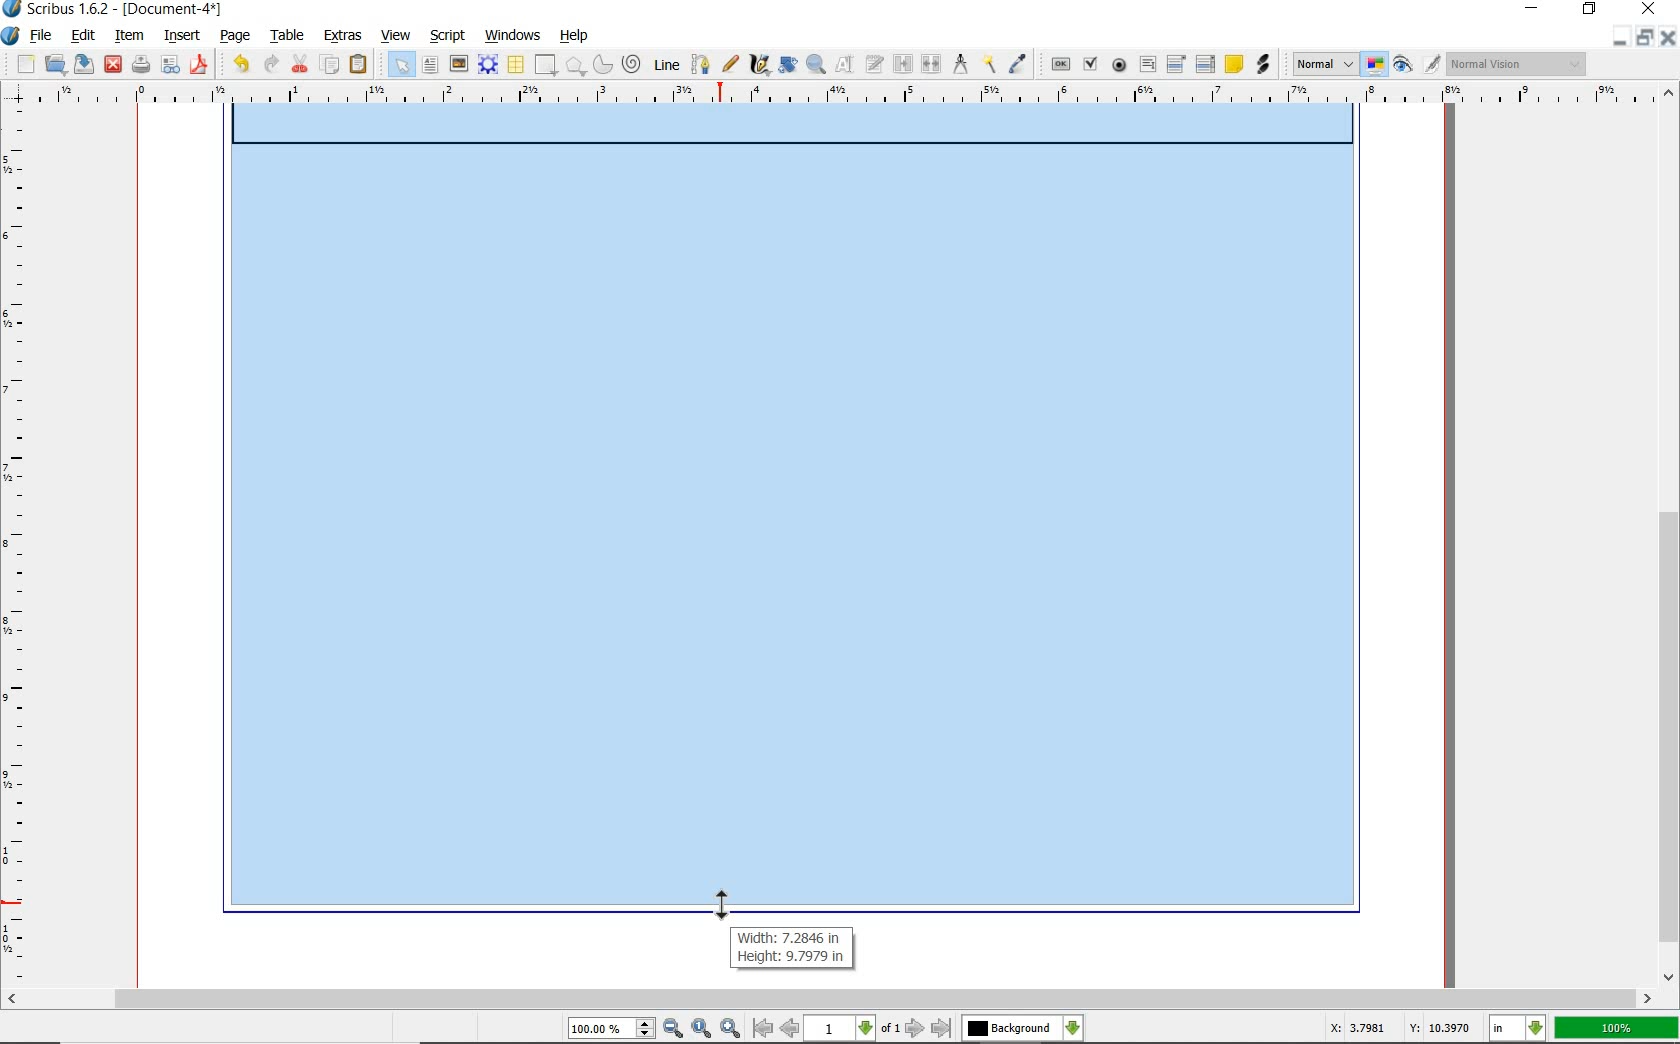 The height and width of the screenshot is (1044, 1680). What do you see at coordinates (1516, 63) in the screenshot?
I see `Normal Vision` at bounding box center [1516, 63].